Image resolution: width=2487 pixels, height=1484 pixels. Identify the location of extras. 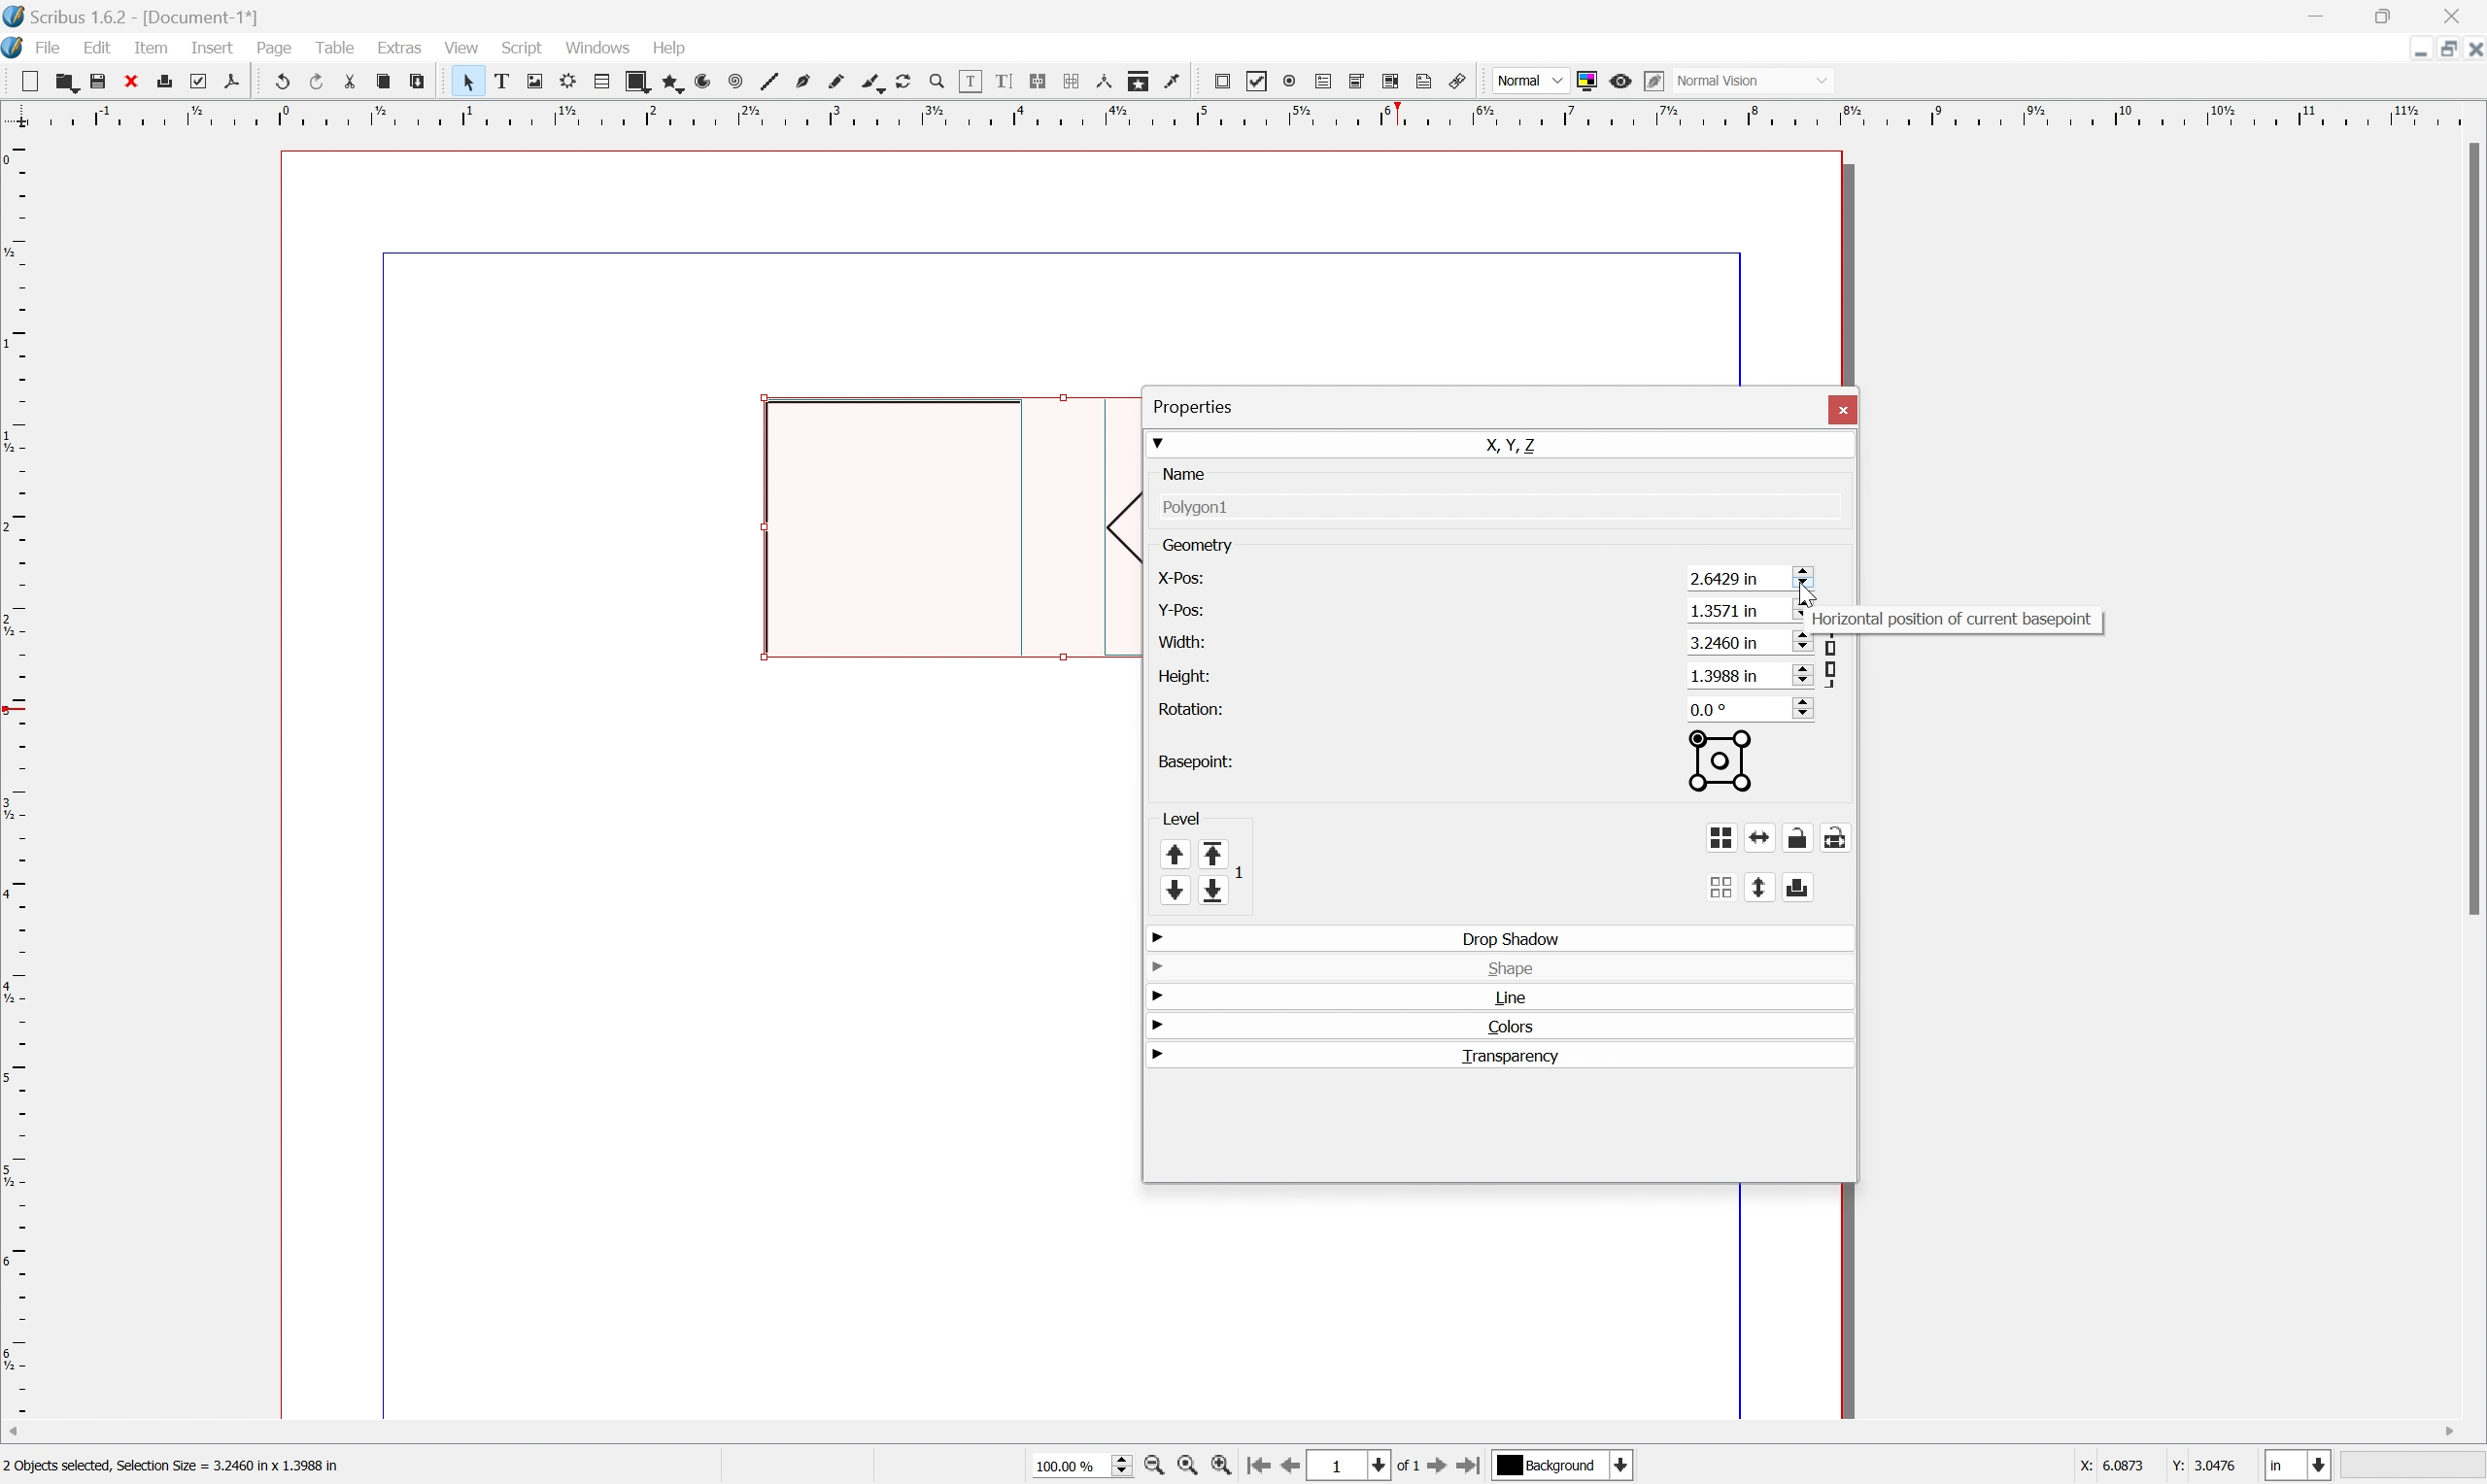
(400, 47).